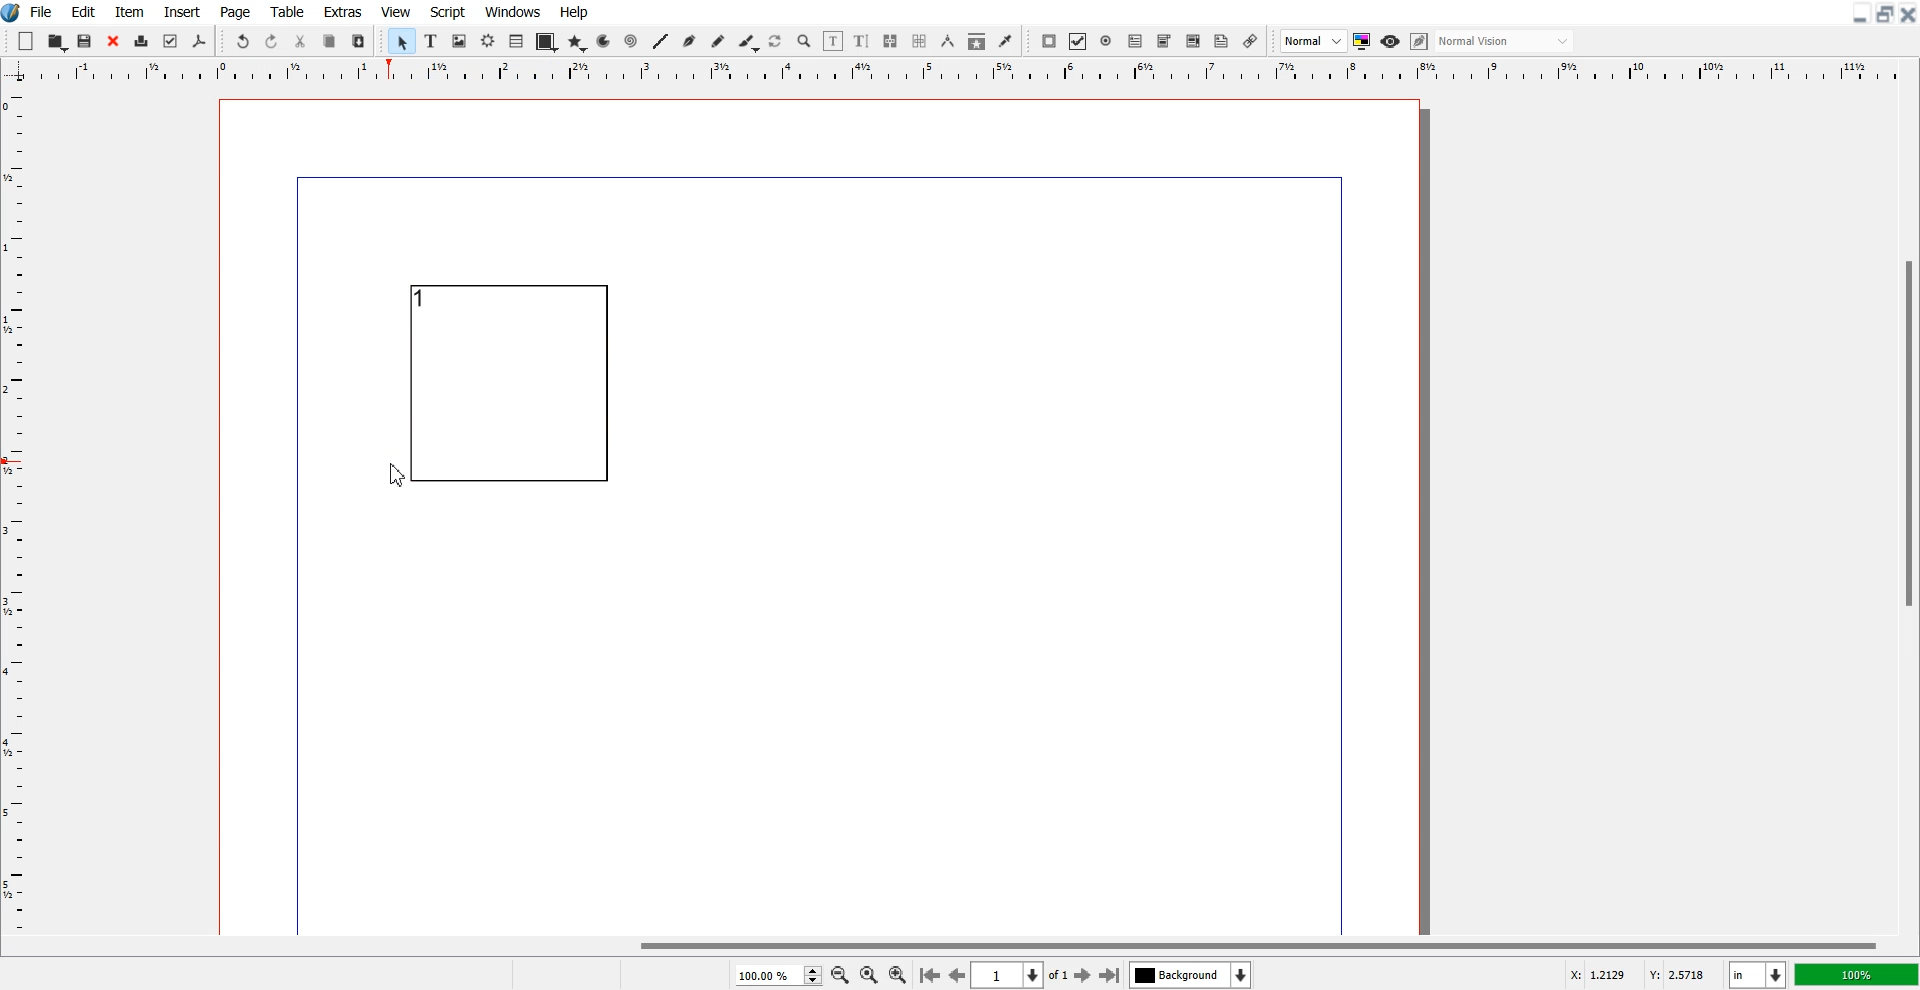  I want to click on Go to First Page, so click(929, 974).